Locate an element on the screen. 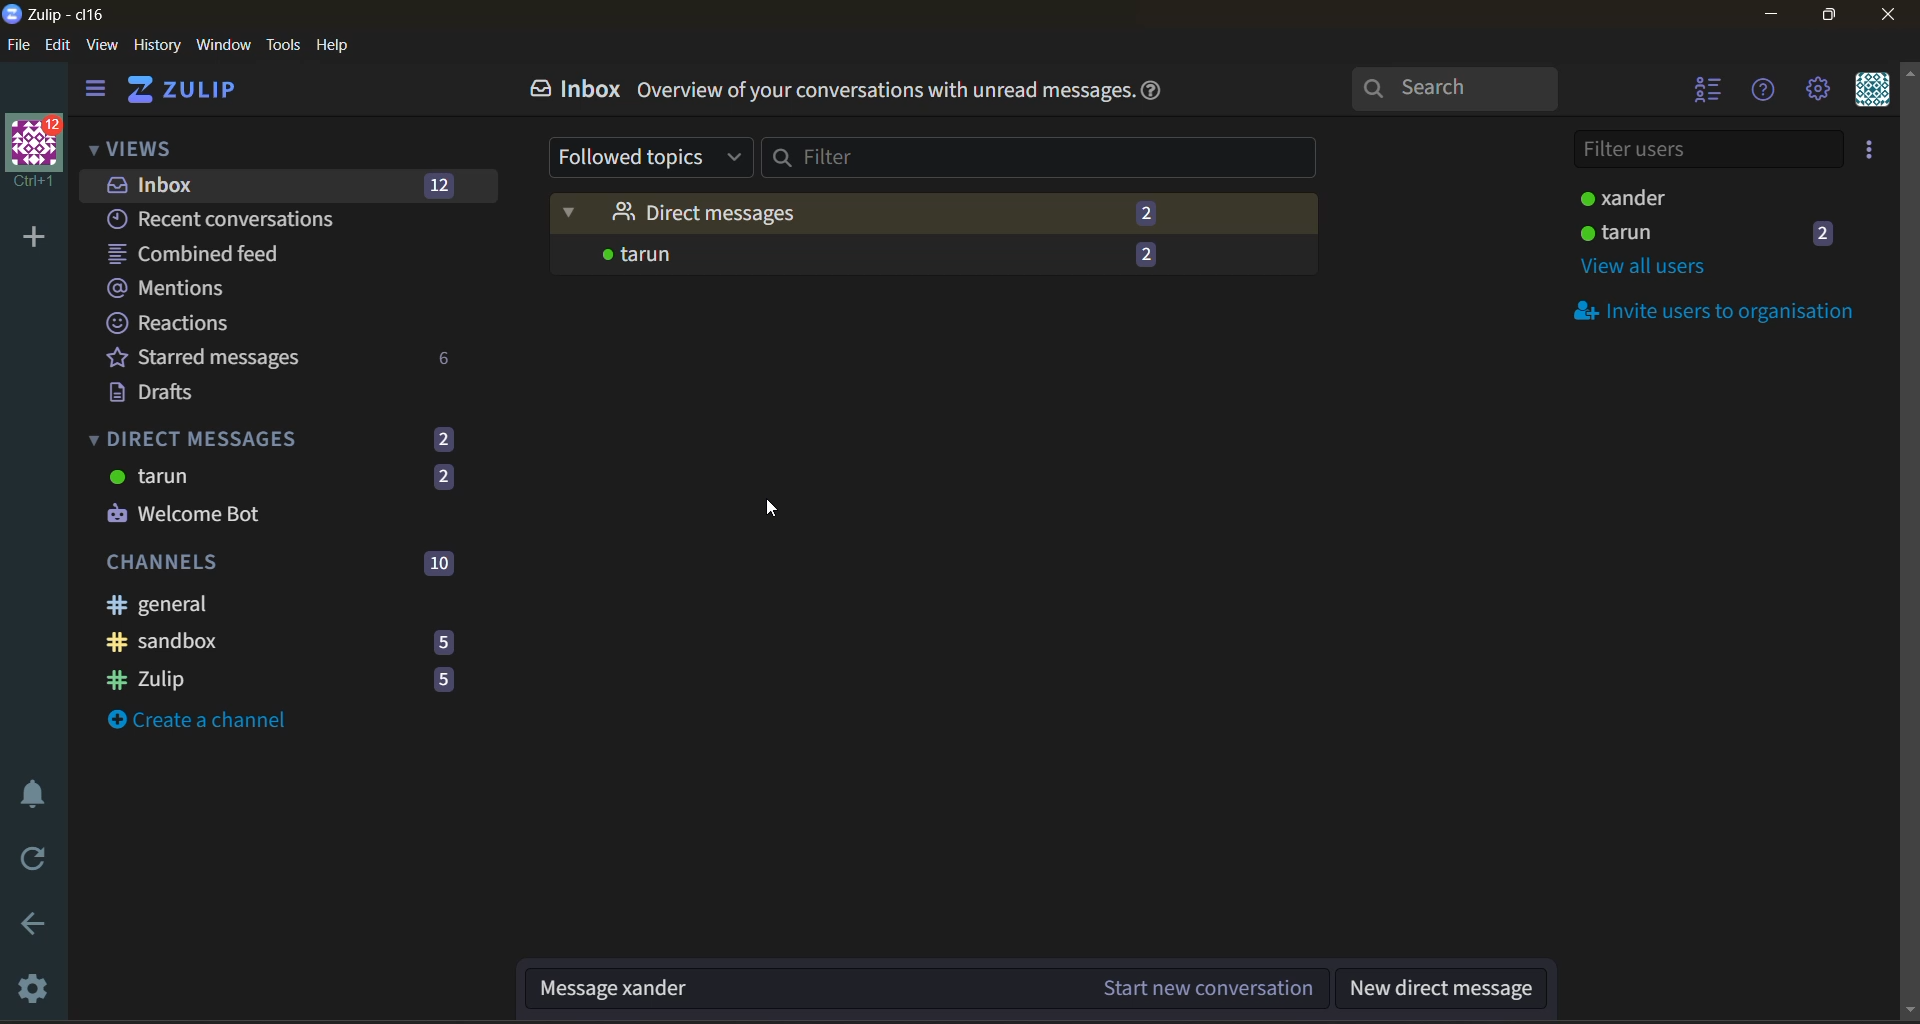 The height and width of the screenshot is (1024, 1920). recent conversations is located at coordinates (244, 219).